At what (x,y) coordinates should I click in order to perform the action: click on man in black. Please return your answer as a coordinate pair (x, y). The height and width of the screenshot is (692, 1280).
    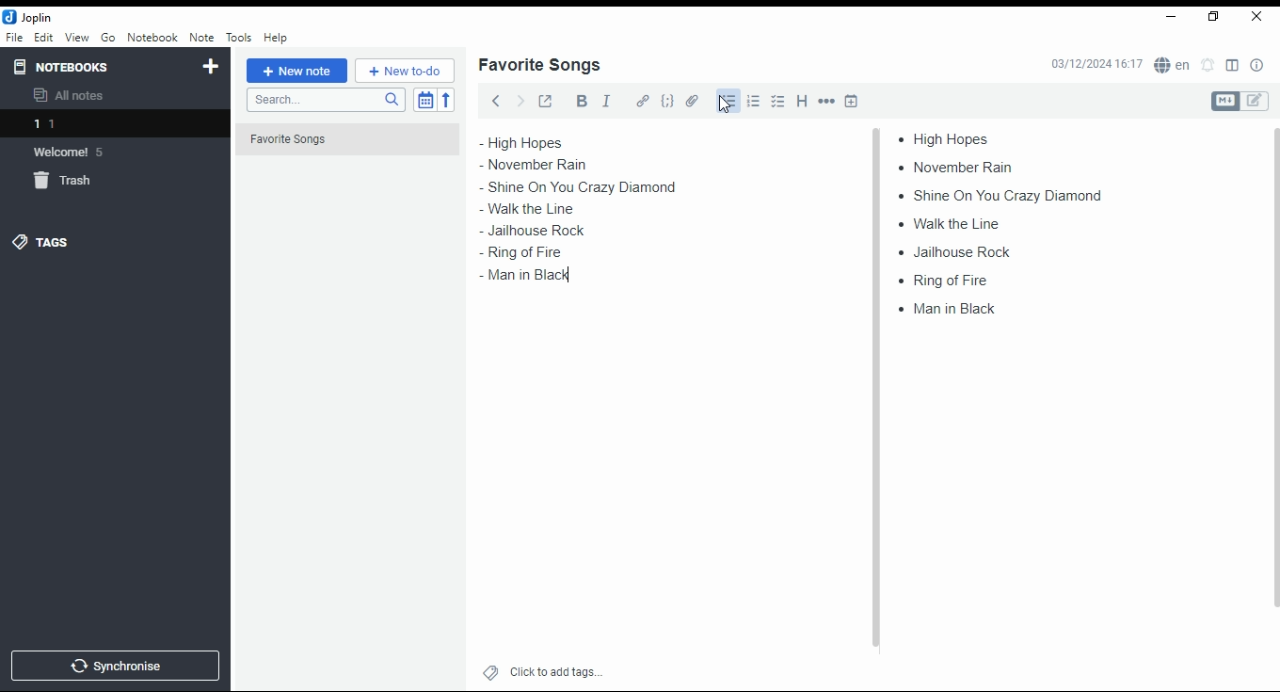
    Looking at the image, I should click on (956, 306).